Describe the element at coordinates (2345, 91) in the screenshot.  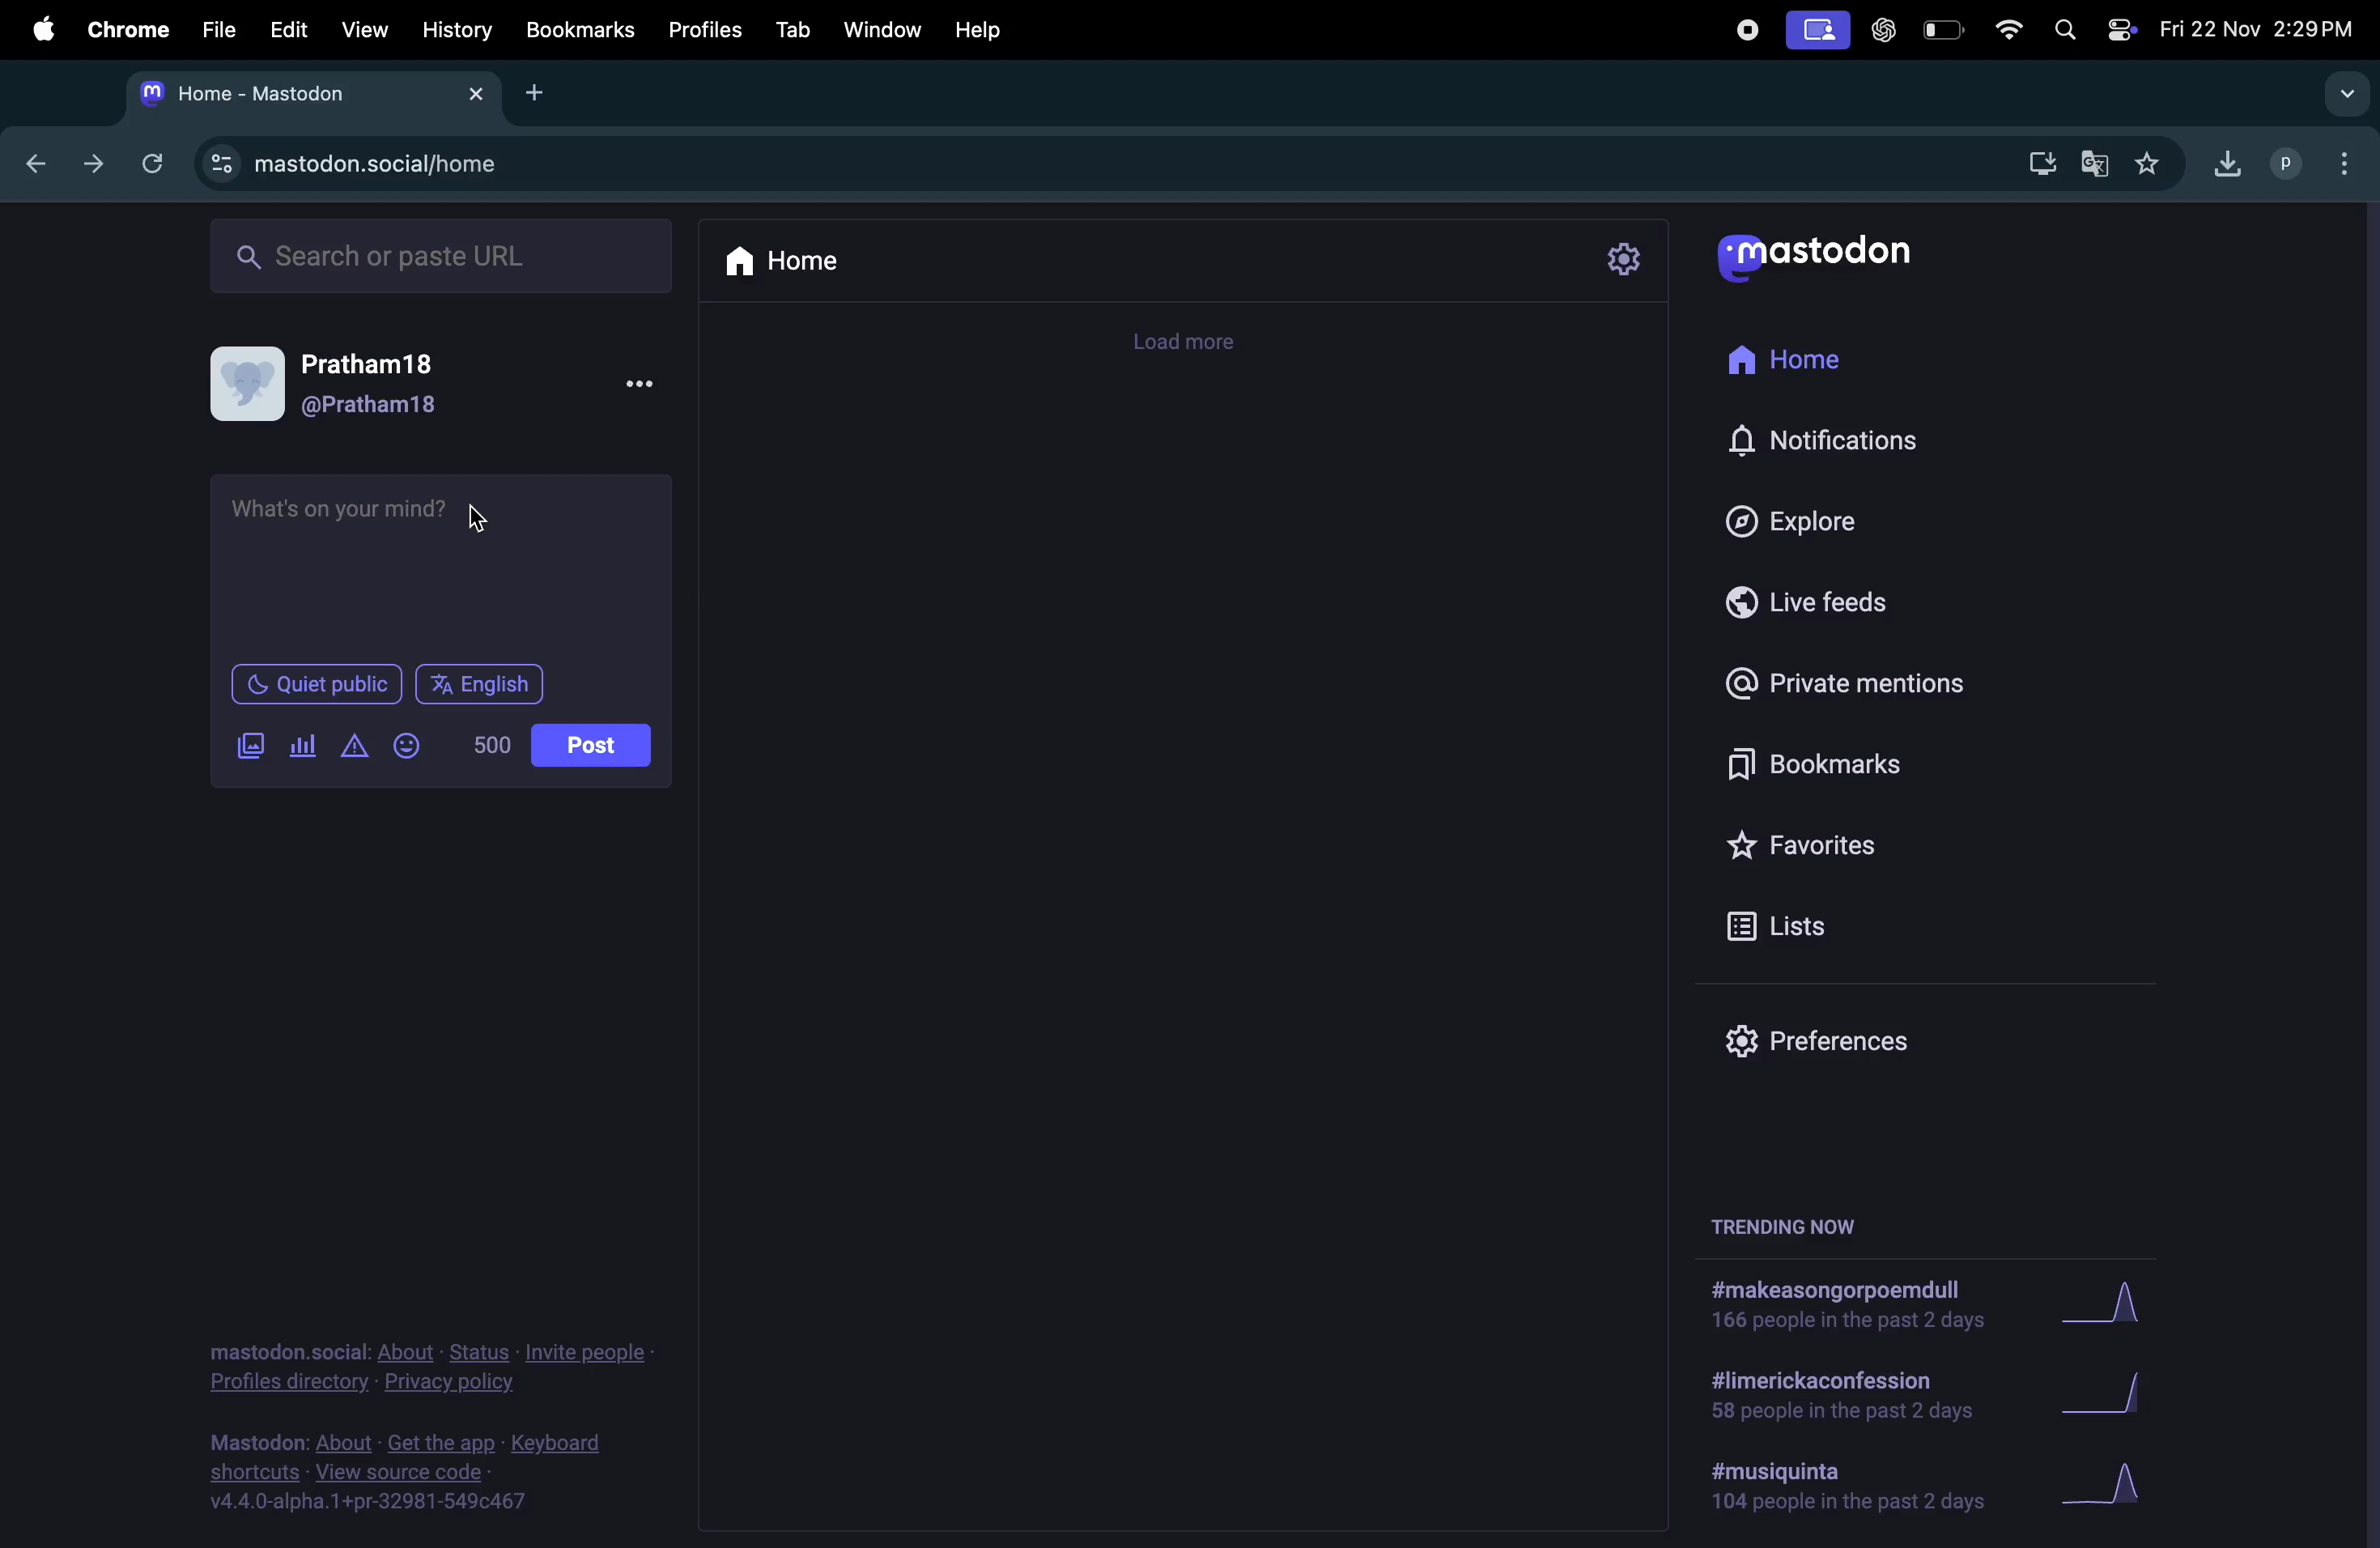
I see `search tab` at that location.